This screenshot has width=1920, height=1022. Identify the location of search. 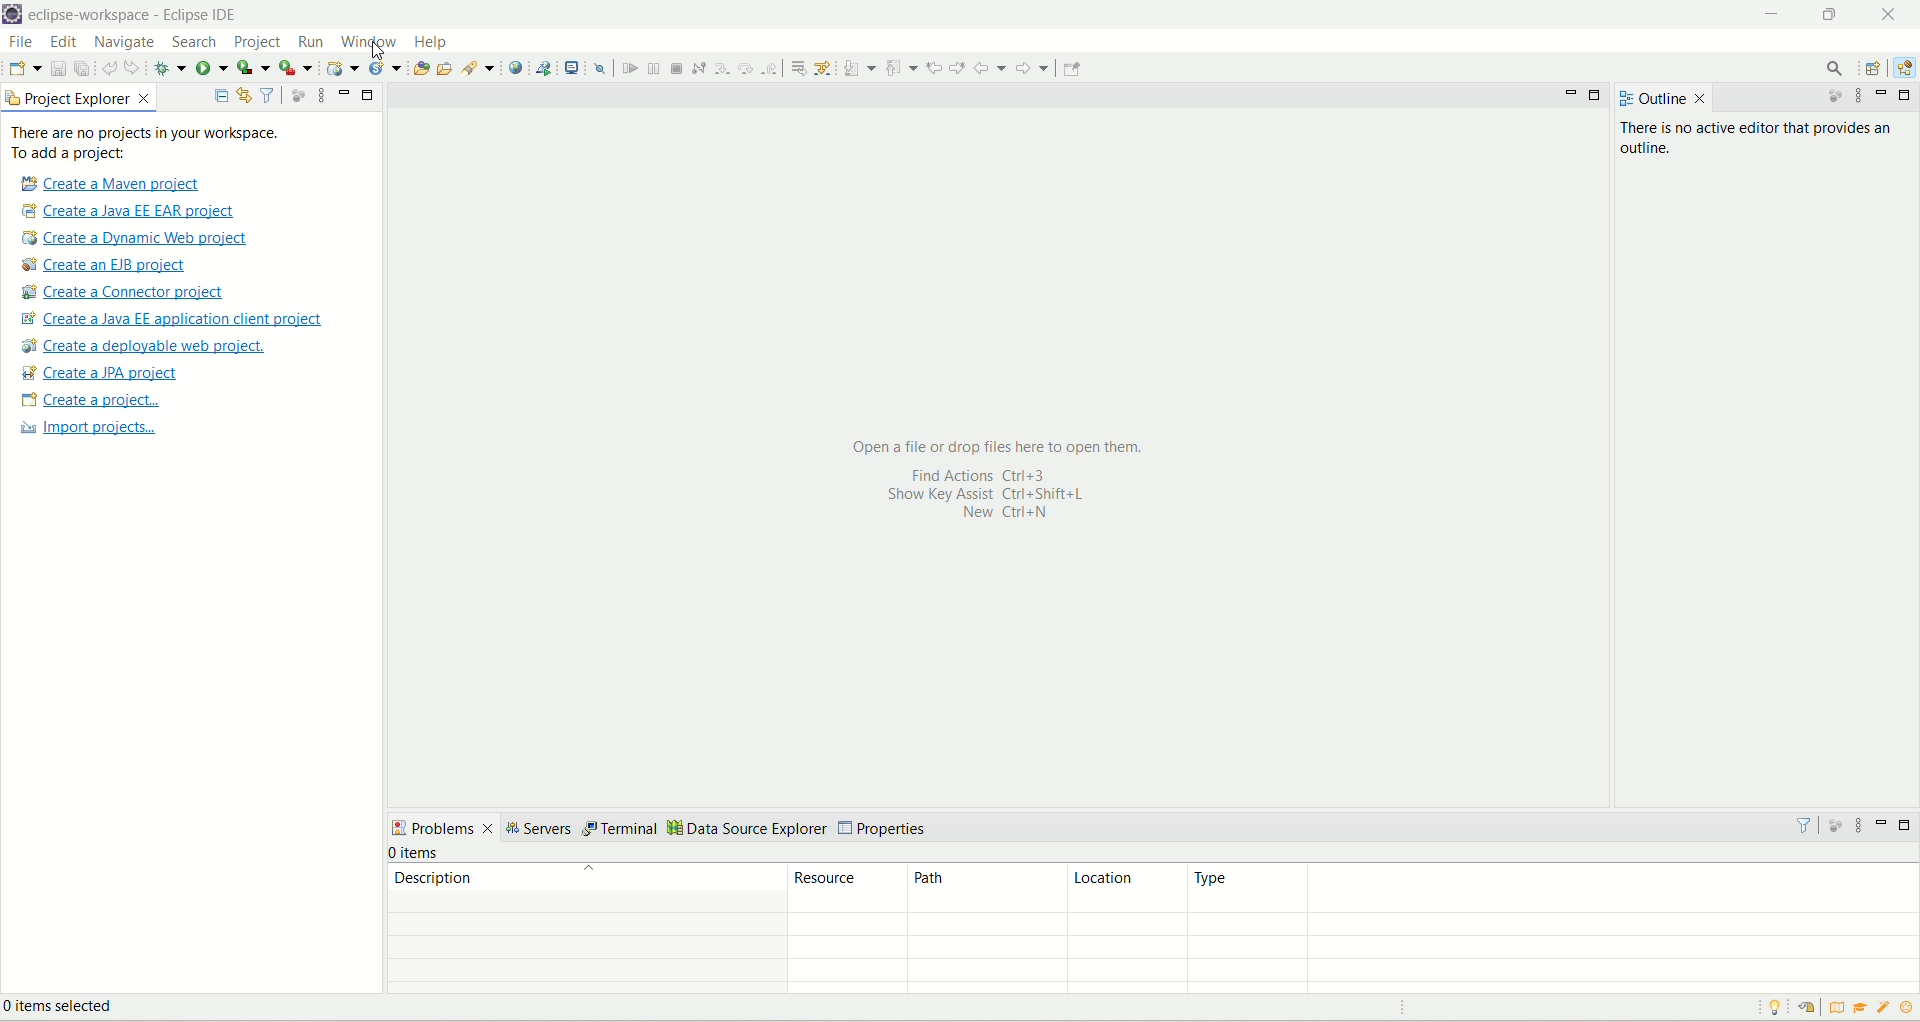
(197, 43).